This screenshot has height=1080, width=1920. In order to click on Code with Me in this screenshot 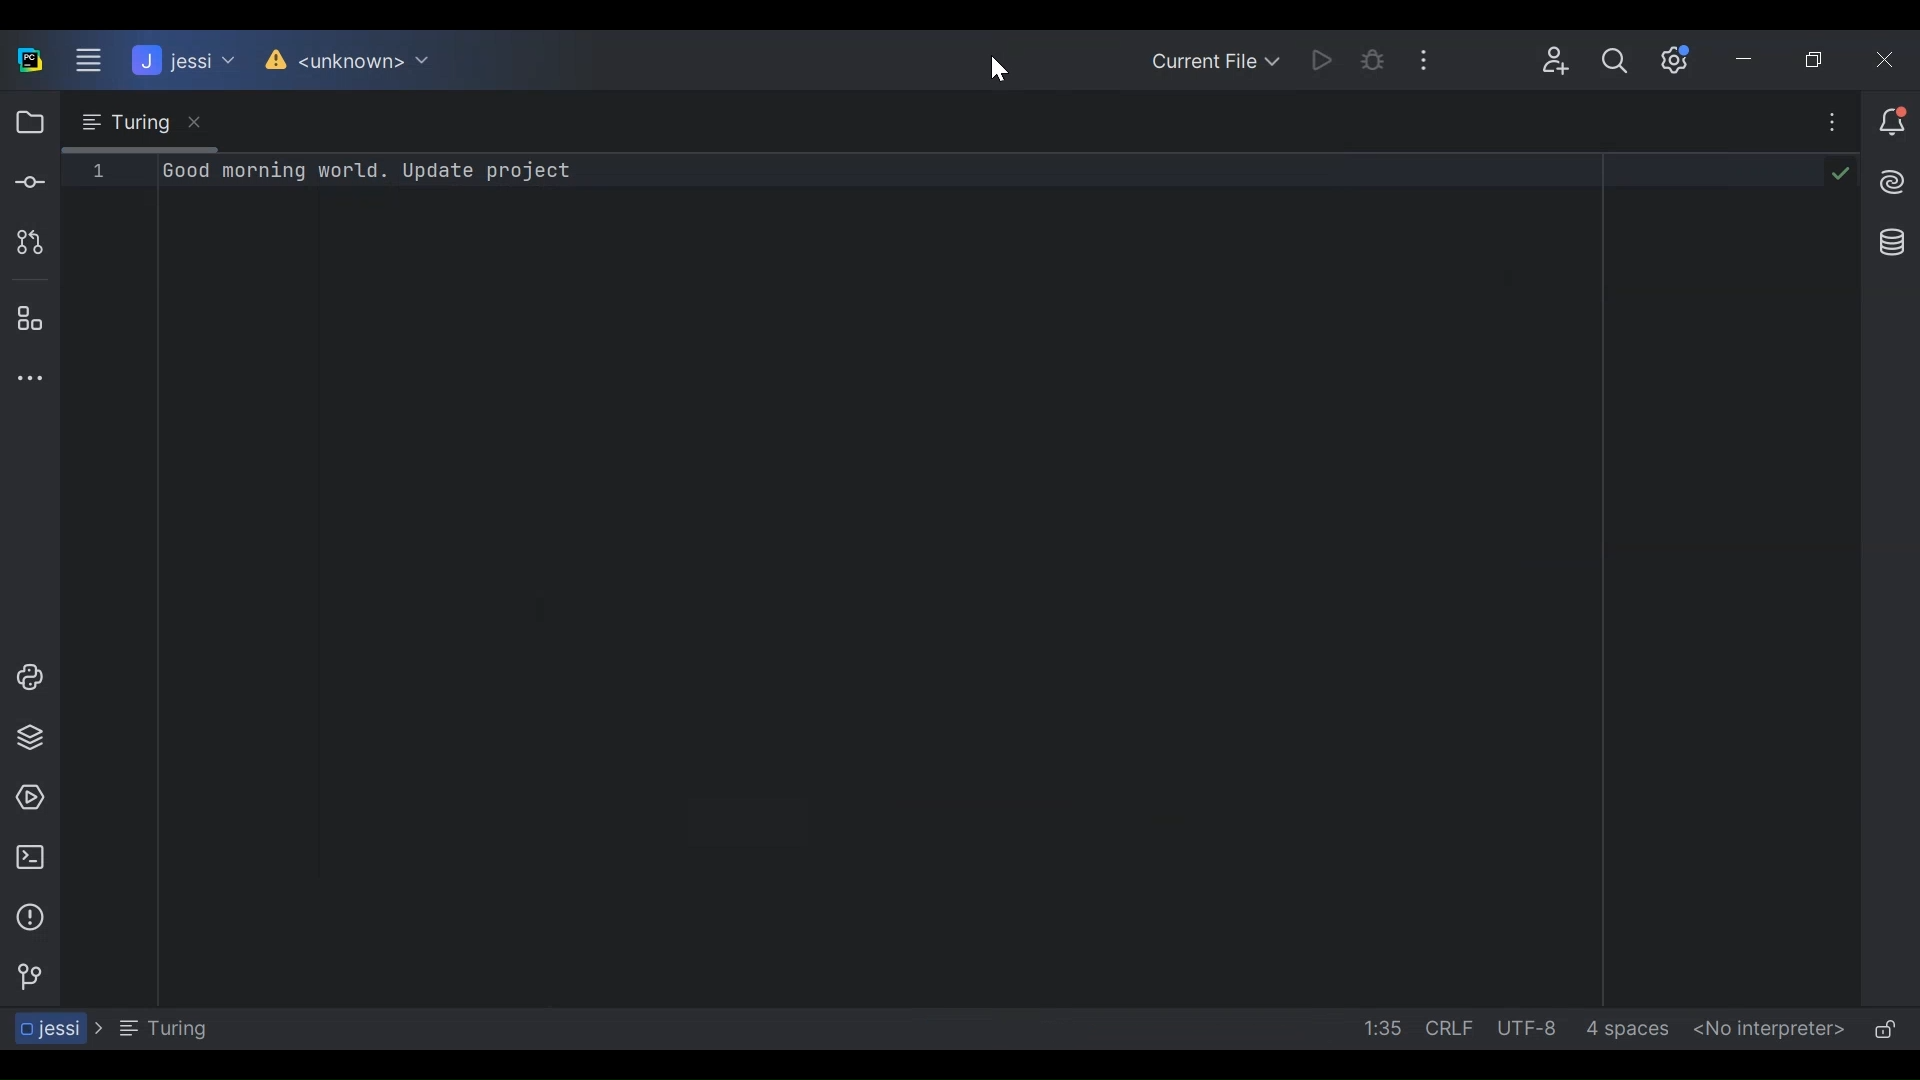, I will do `click(1549, 62)`.